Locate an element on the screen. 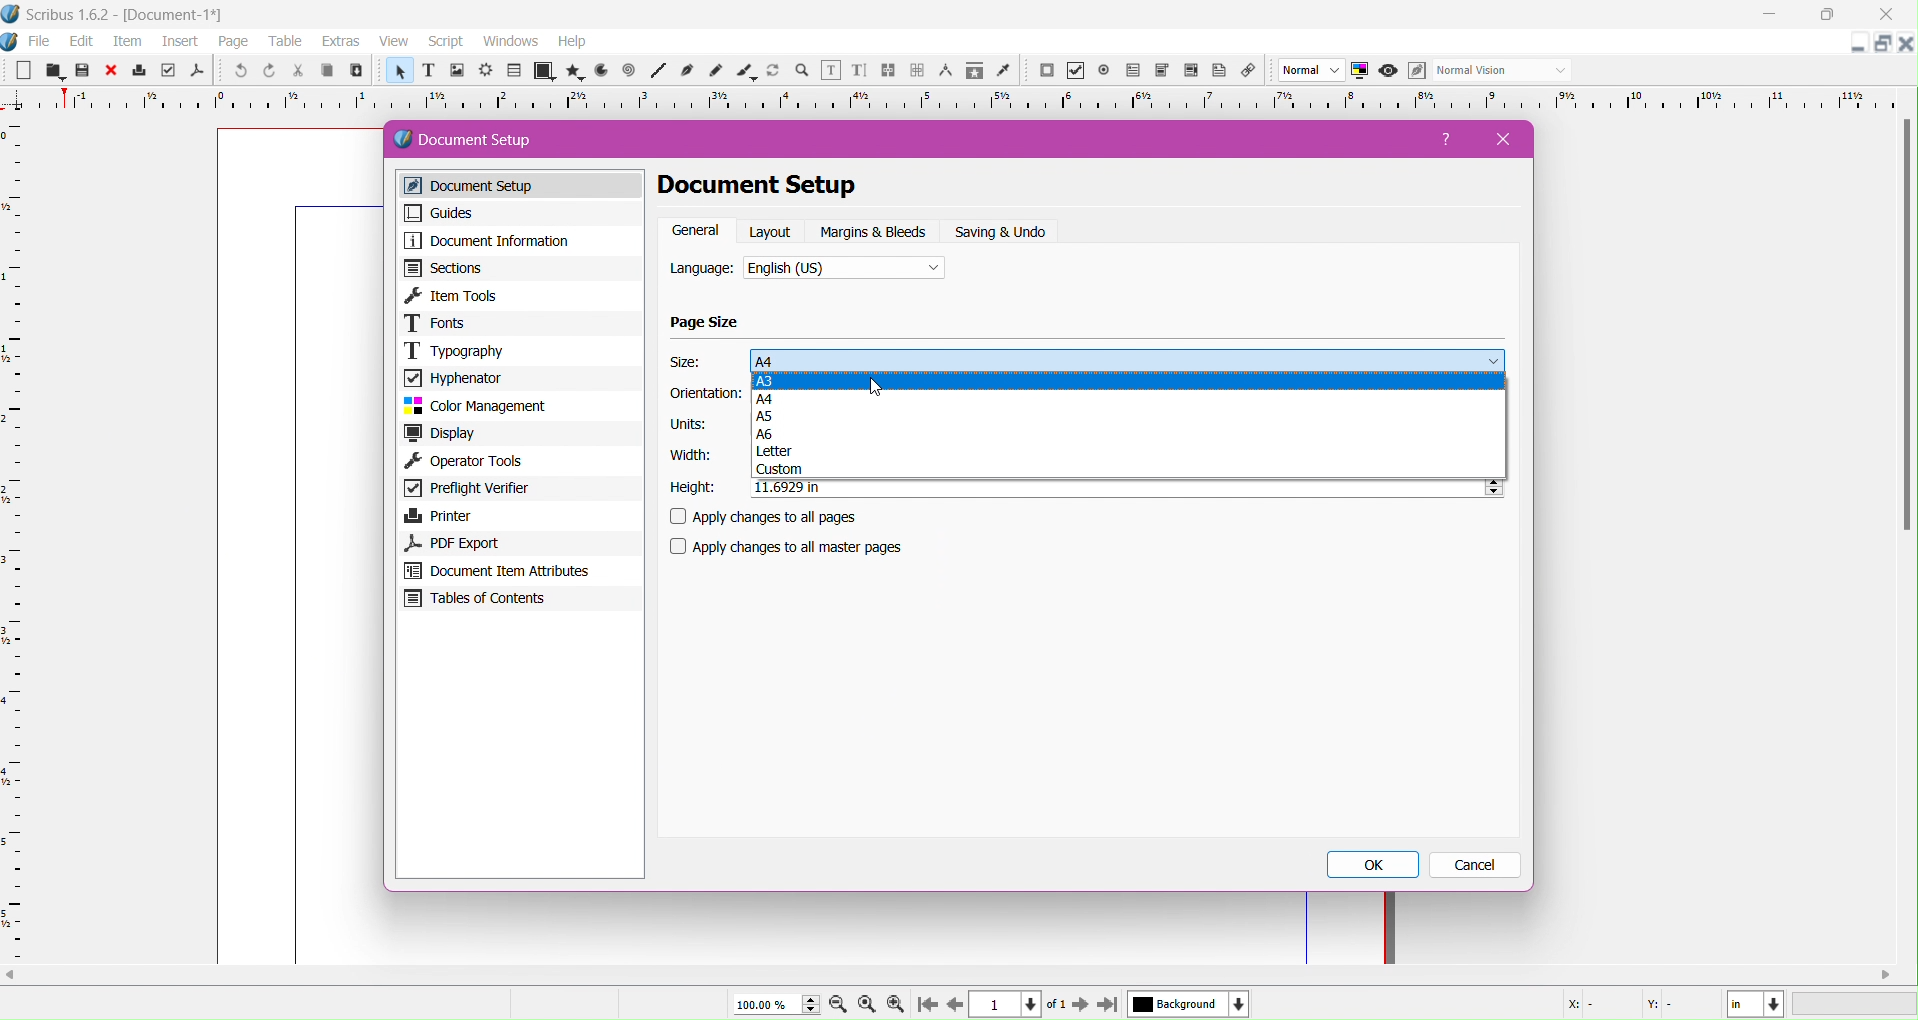  100.00% is located at coordinates (768, 1004).